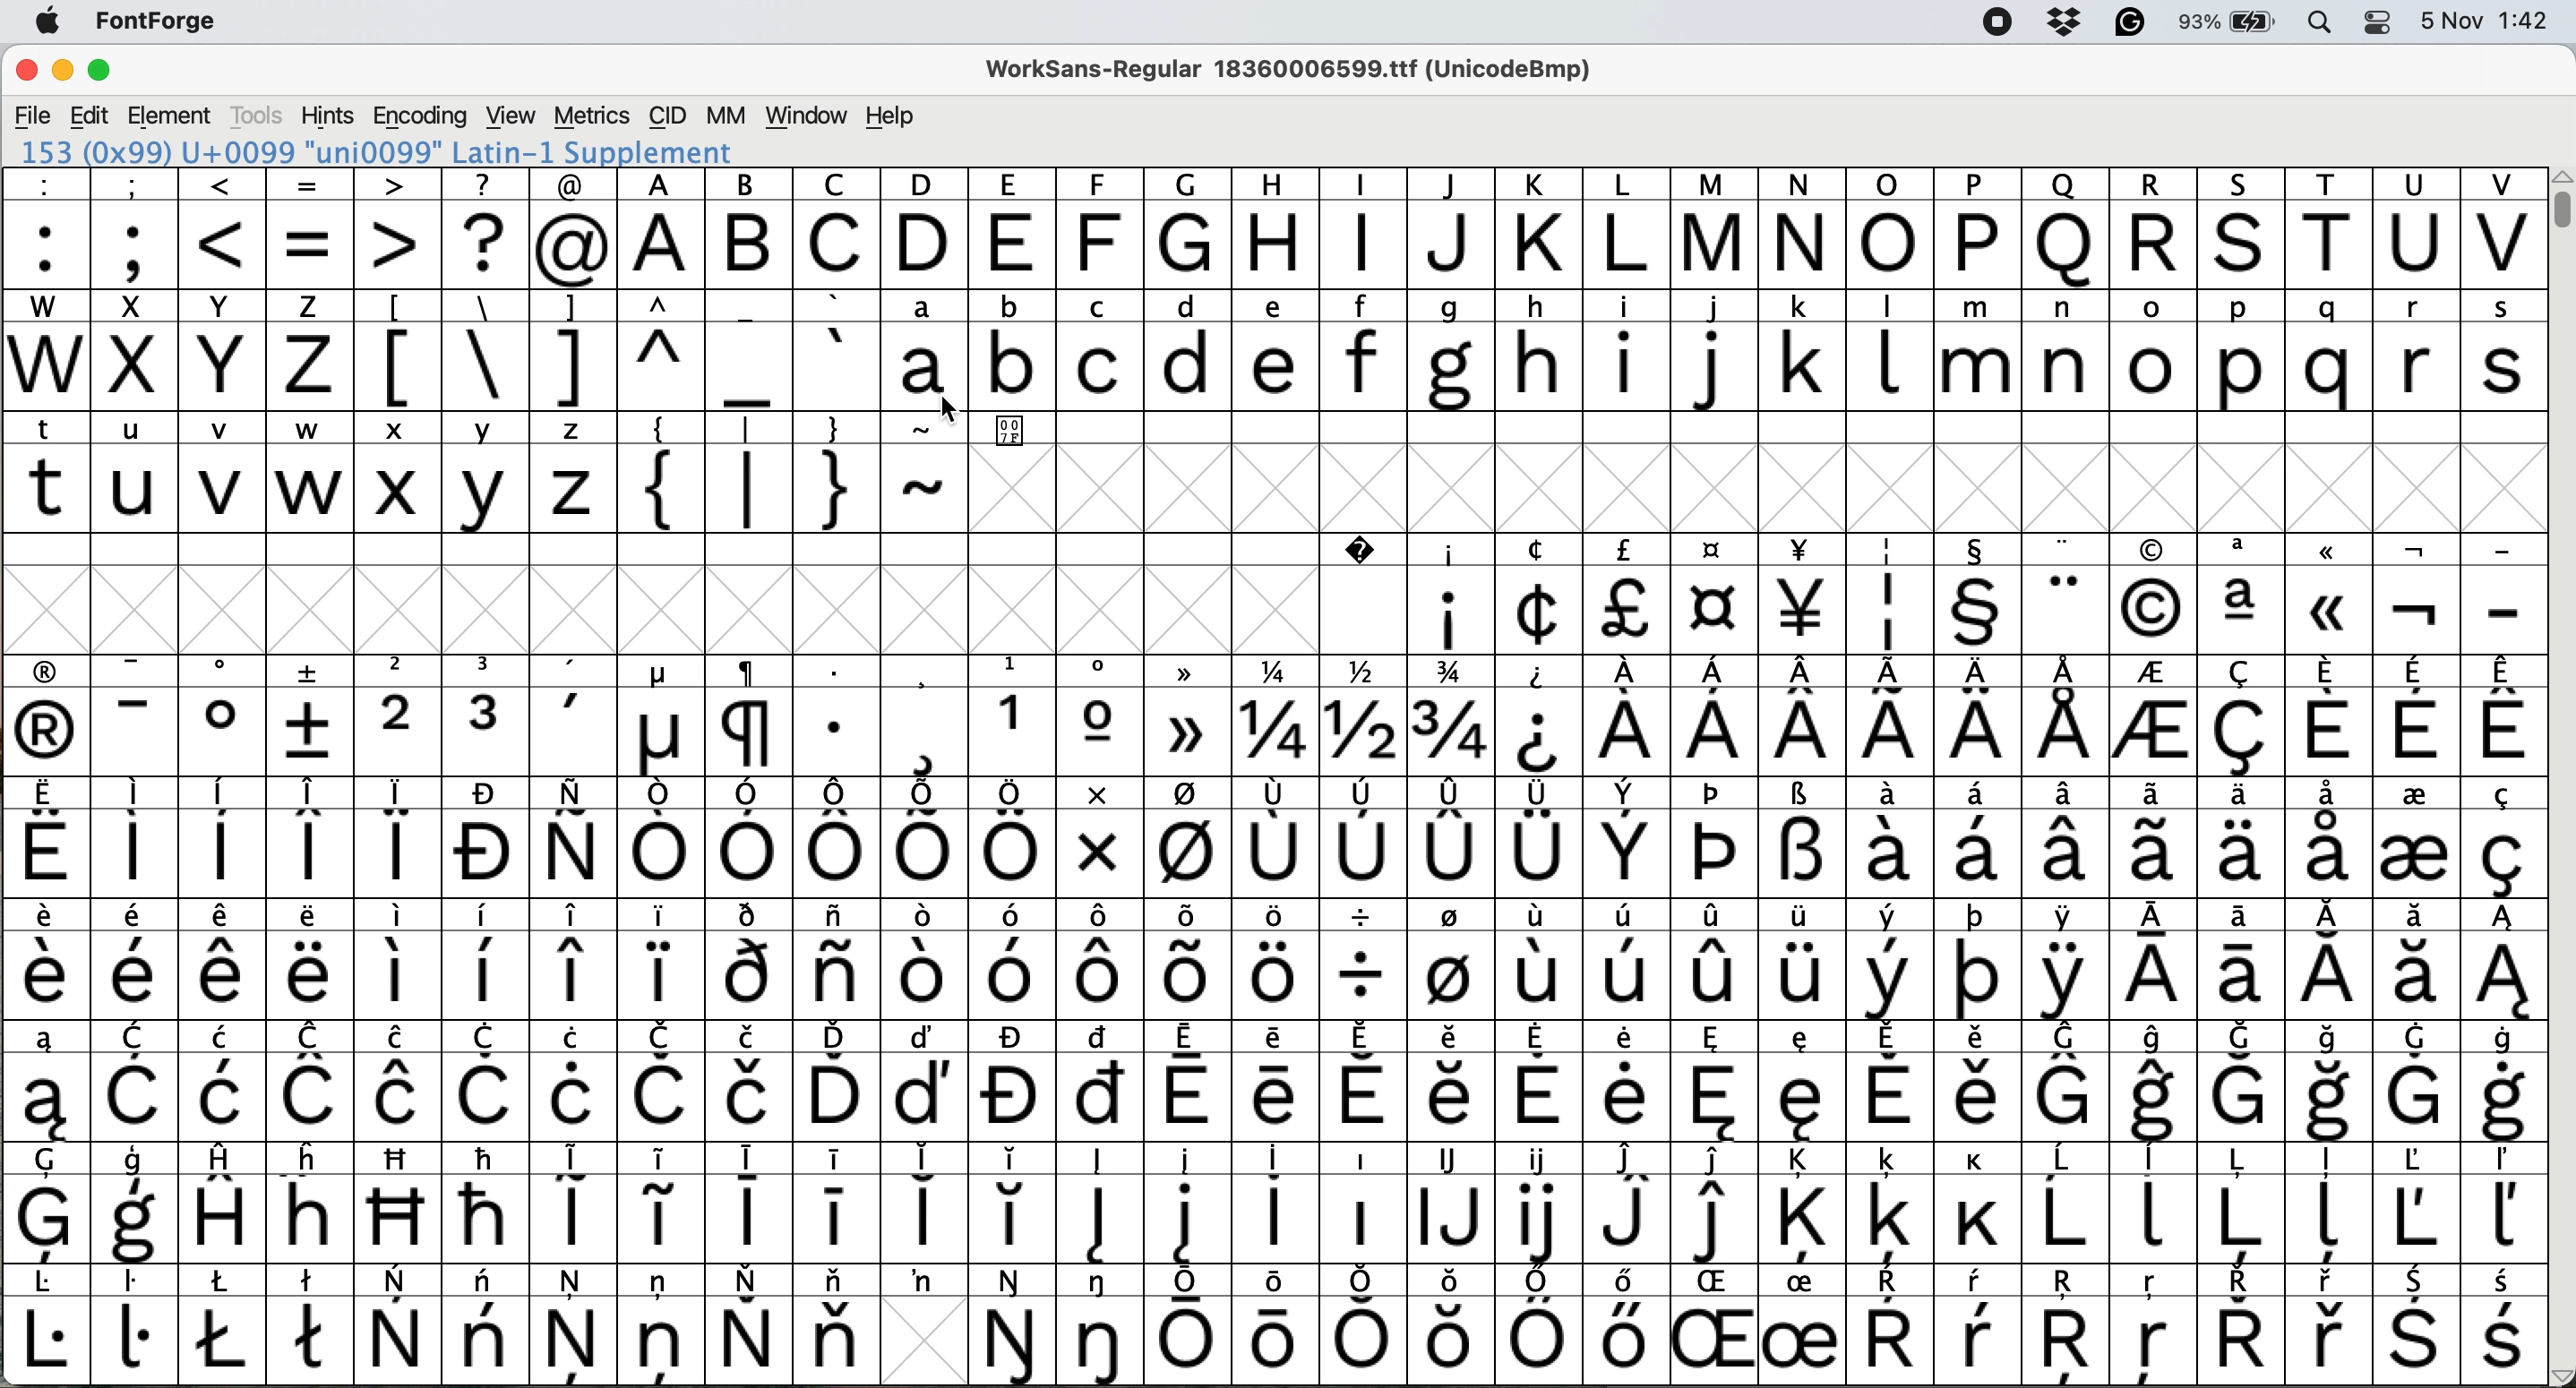  I want to click on , so click(1453, 1324).